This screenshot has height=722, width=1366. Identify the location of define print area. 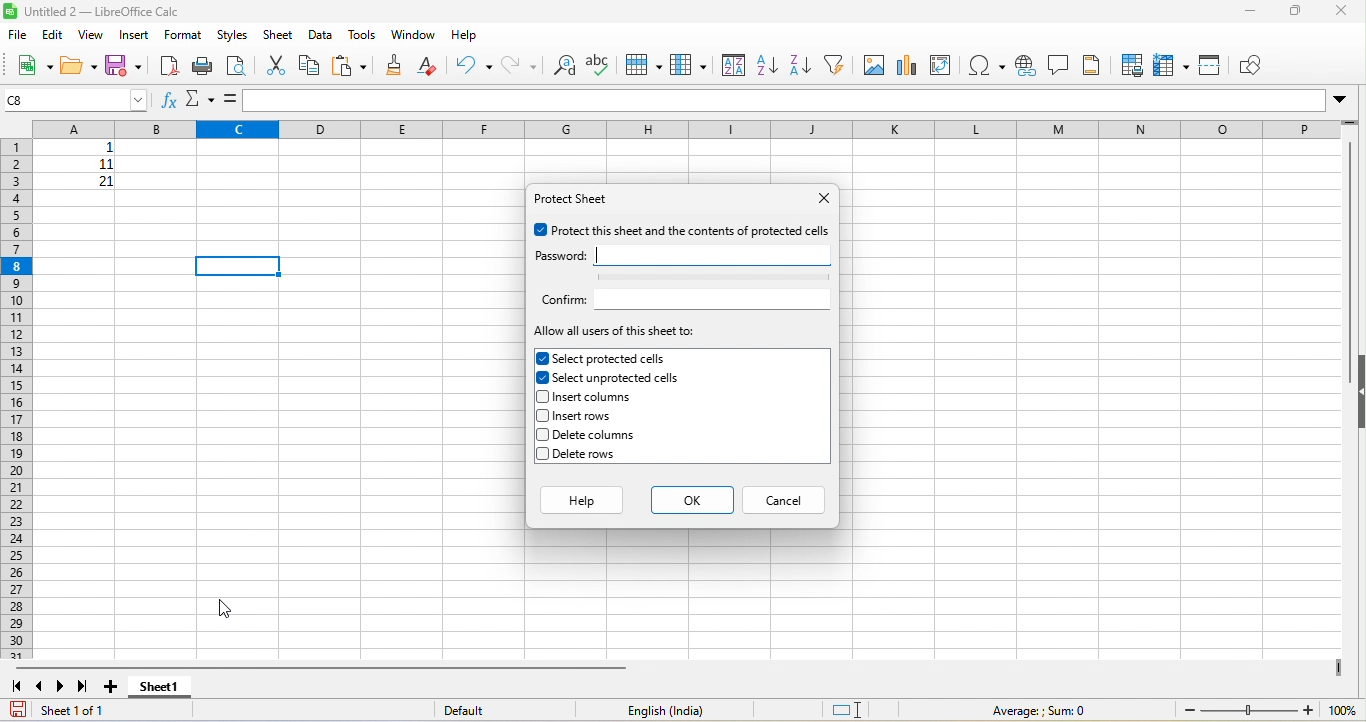
(1133, 67).